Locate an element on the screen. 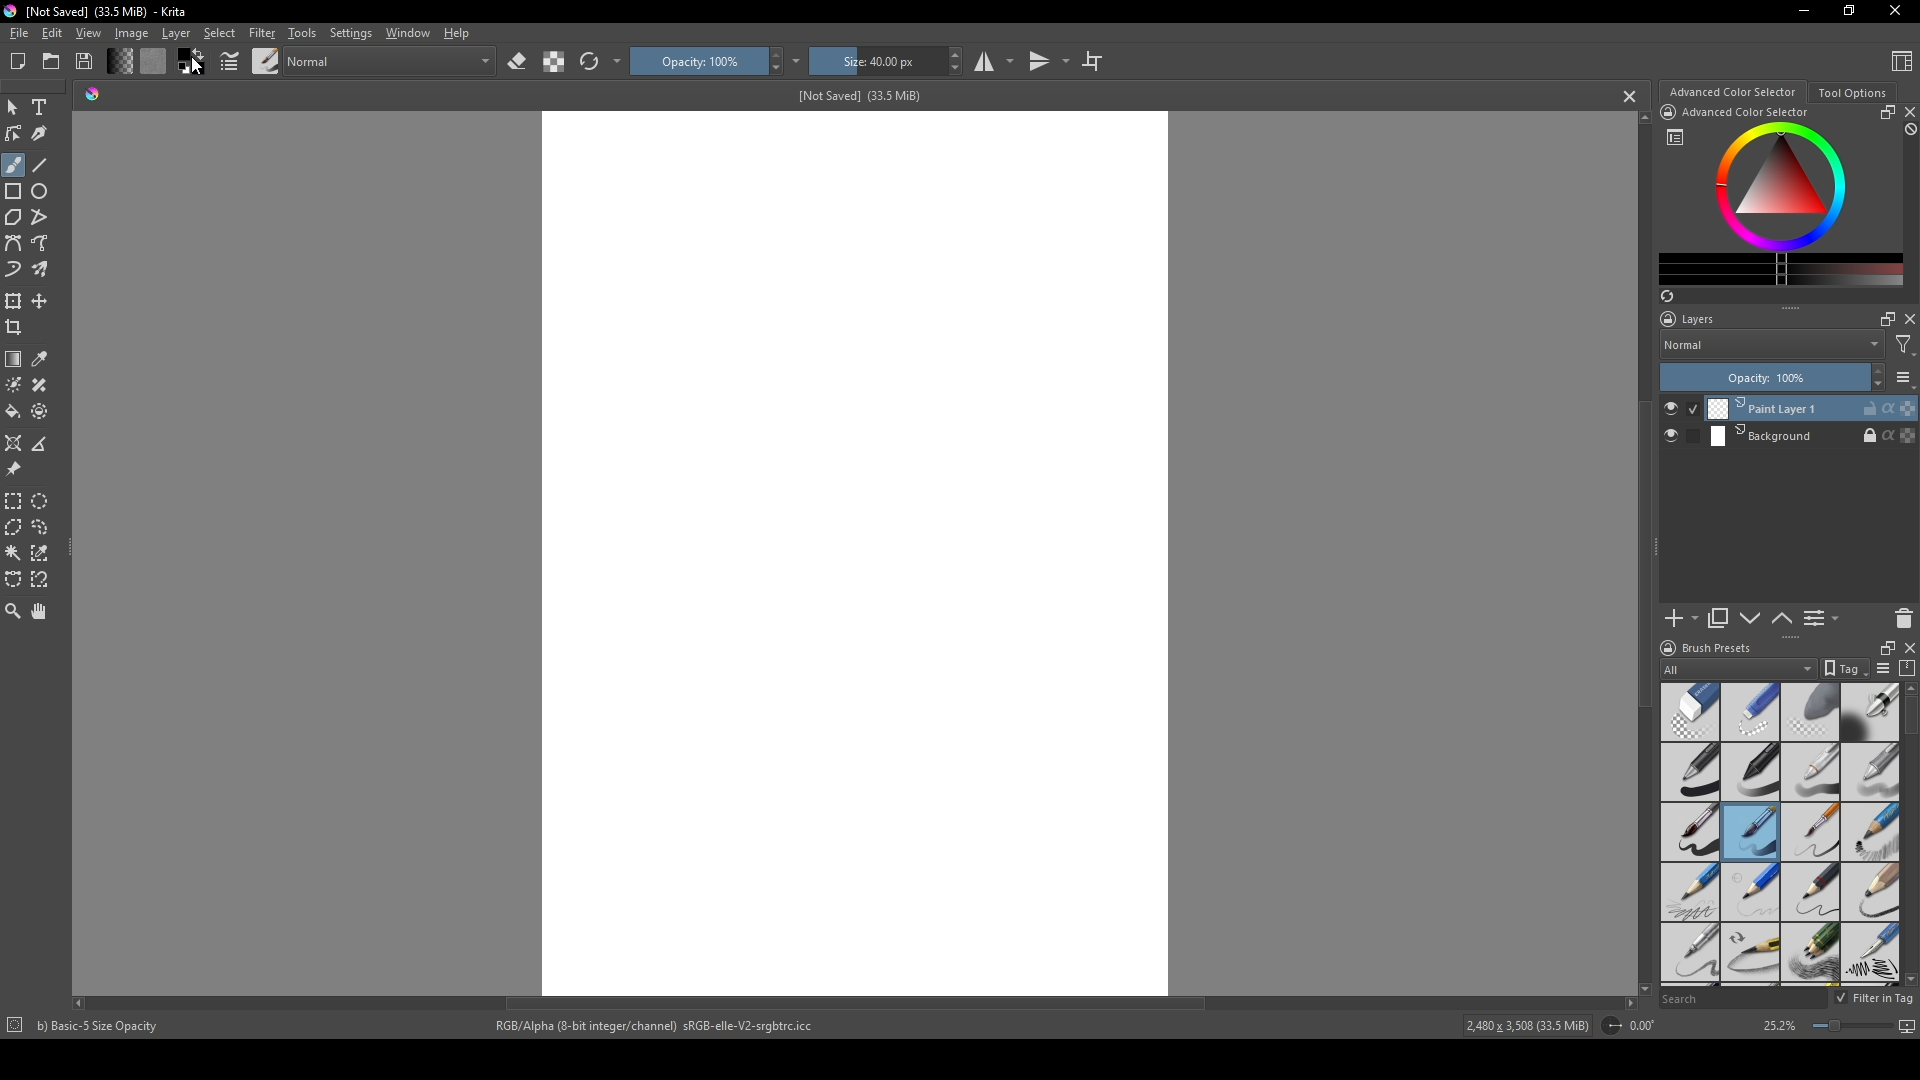  compress is located at coordinates (1908, 668).